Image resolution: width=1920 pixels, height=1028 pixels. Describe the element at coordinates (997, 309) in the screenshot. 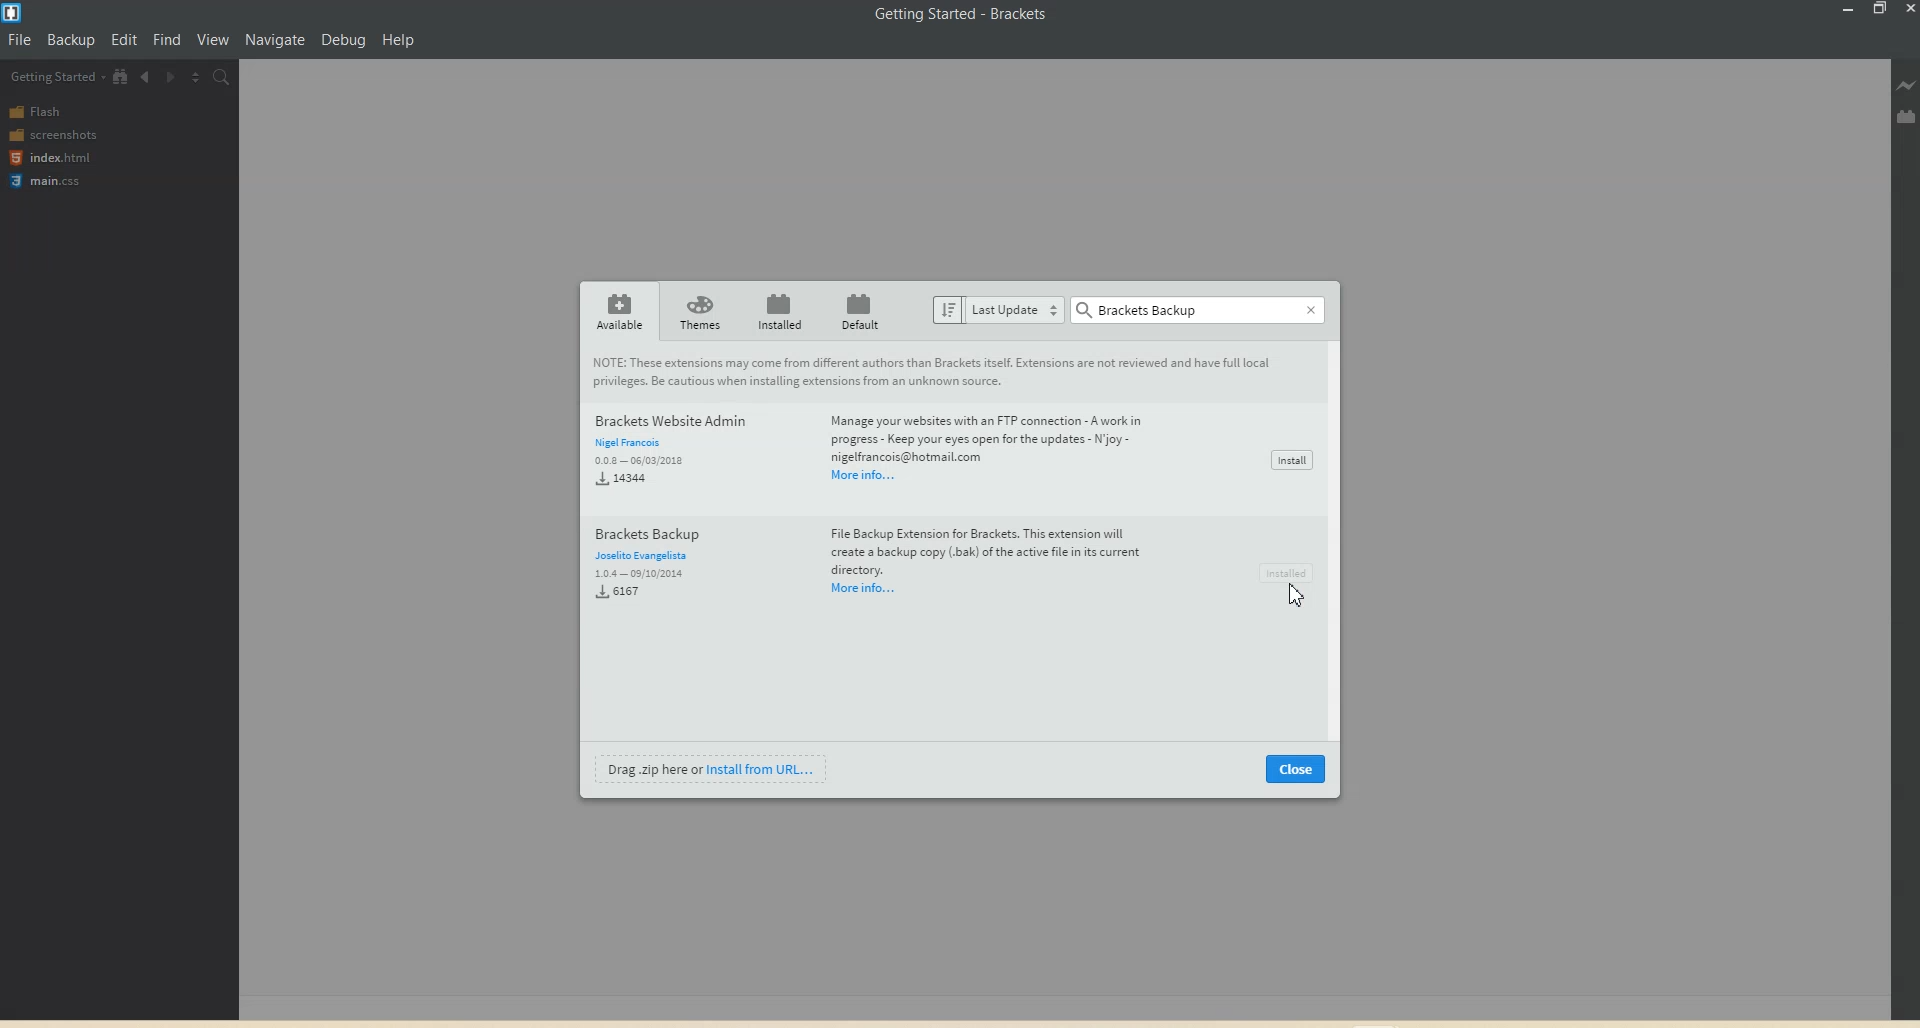

I see `Last update` at that location.